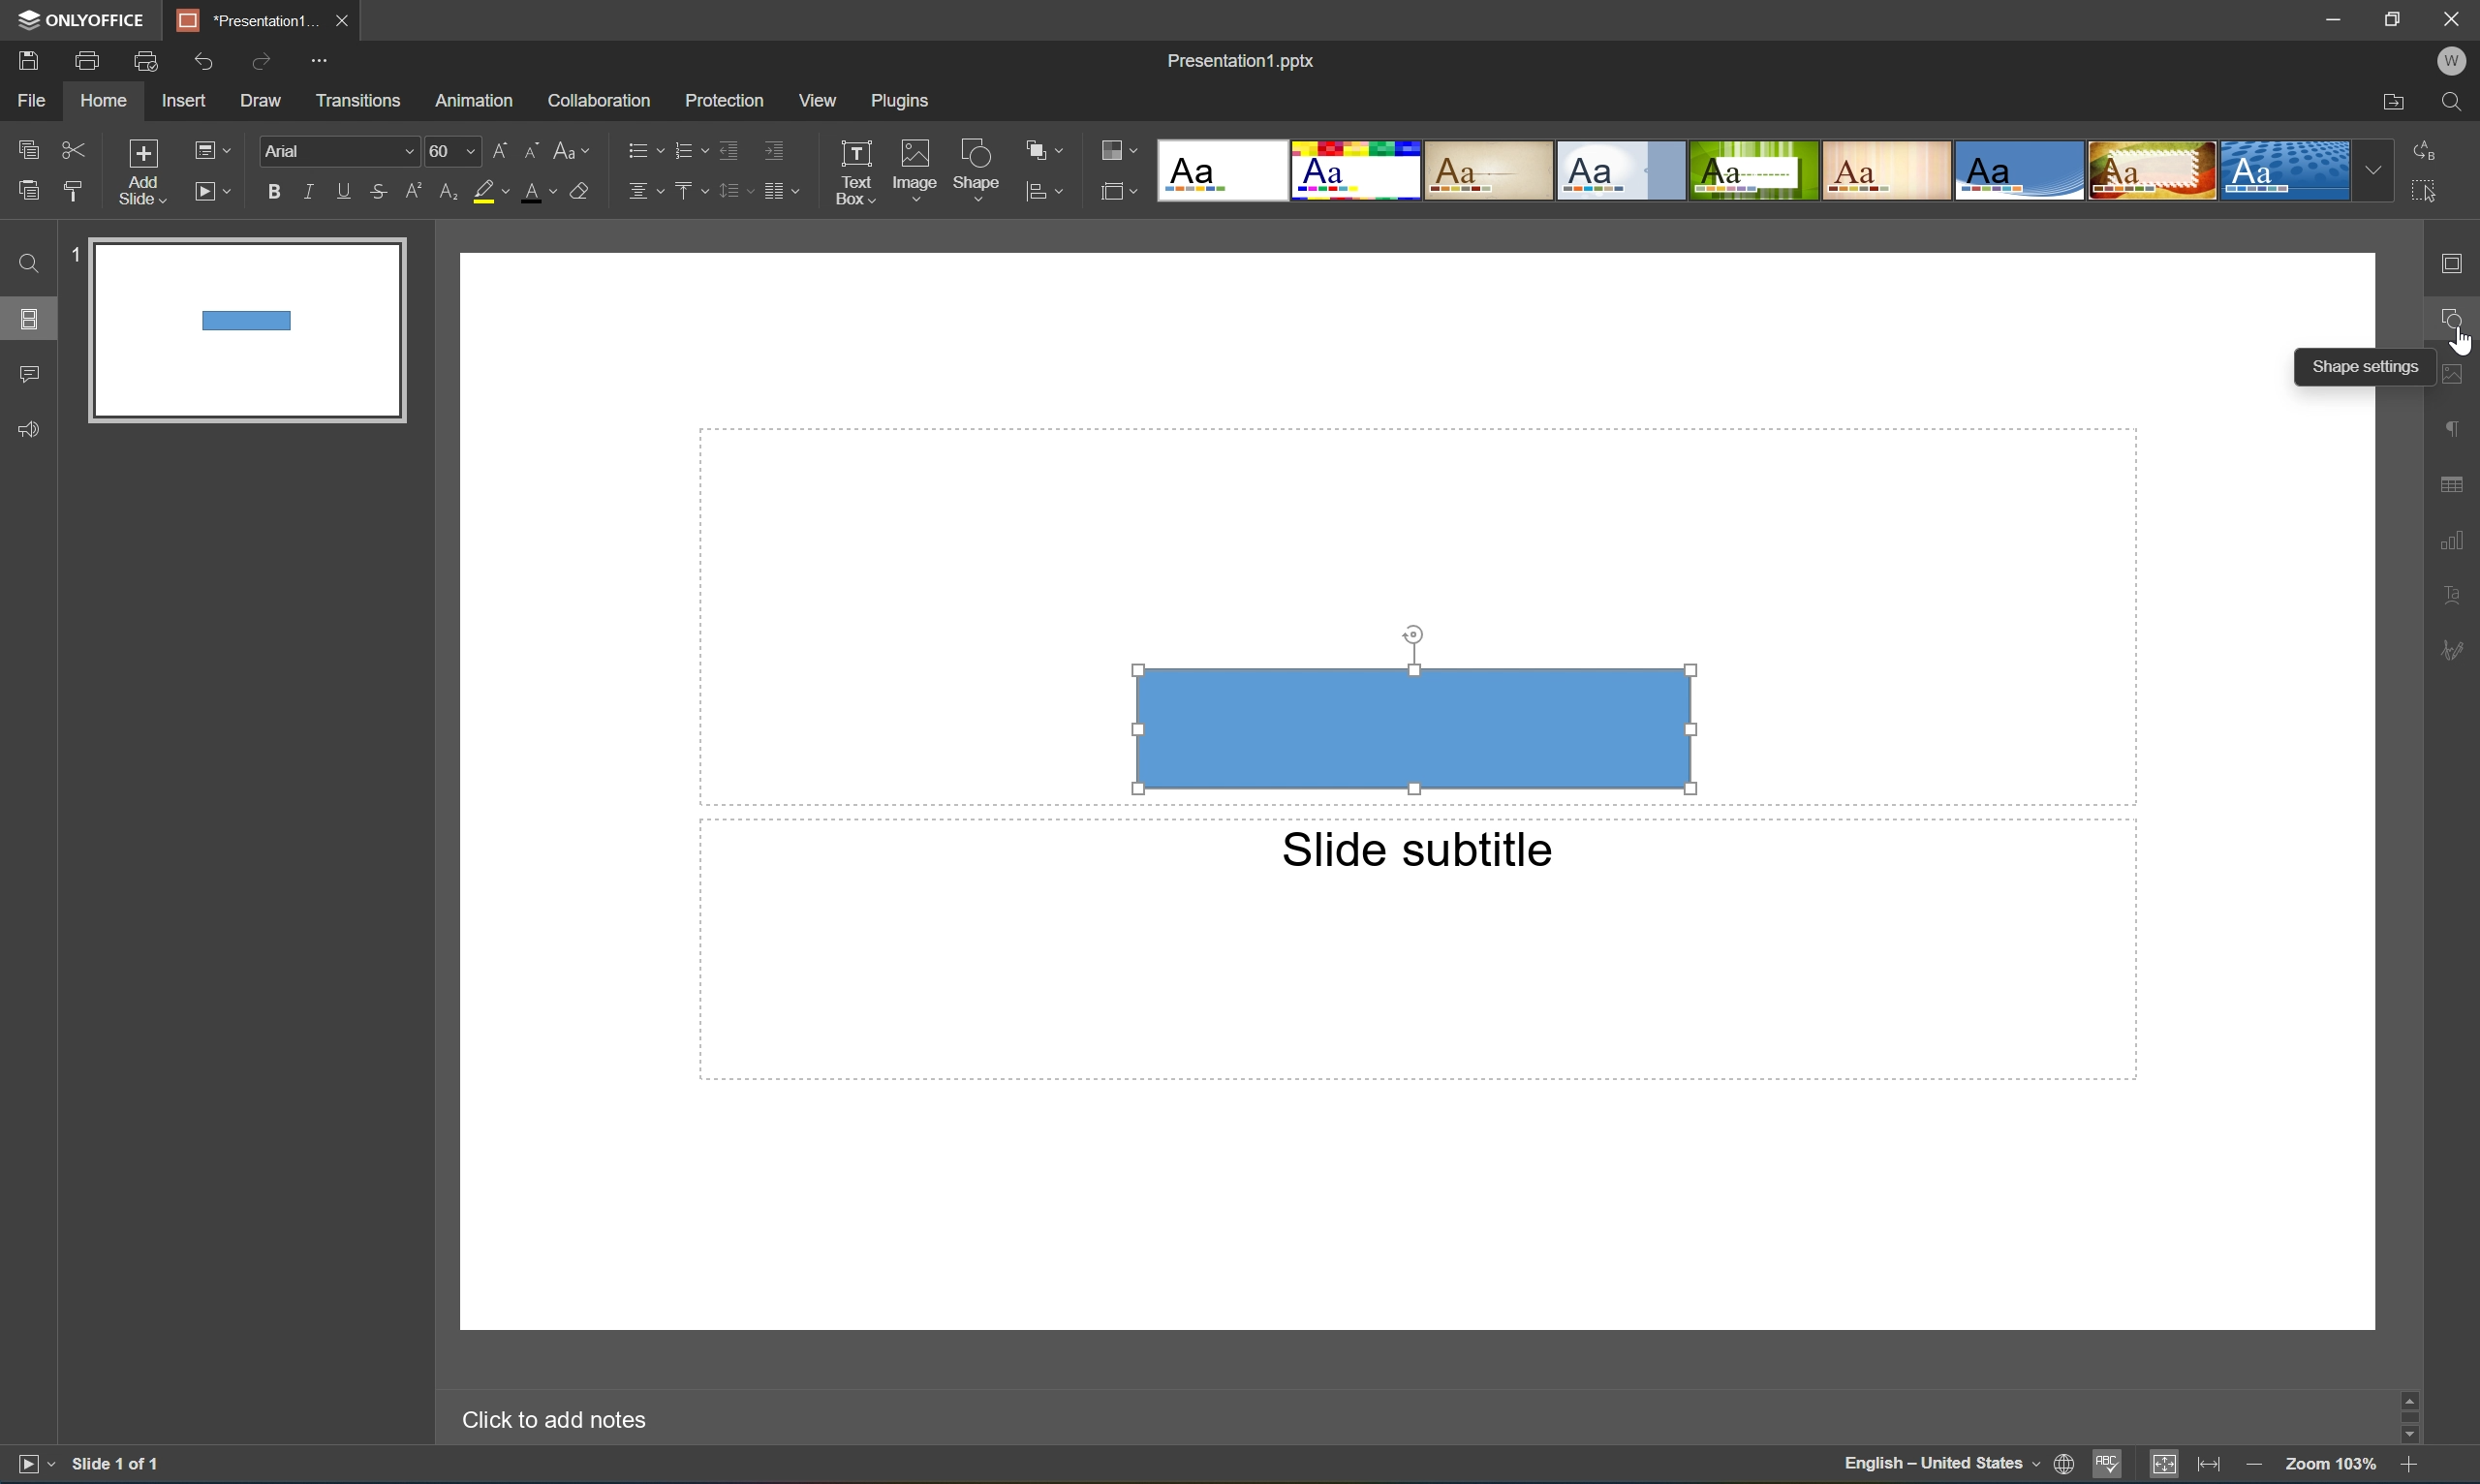  Describe the element at coordinates (543, 194) in the screenshot. I see `Font color` at that location.